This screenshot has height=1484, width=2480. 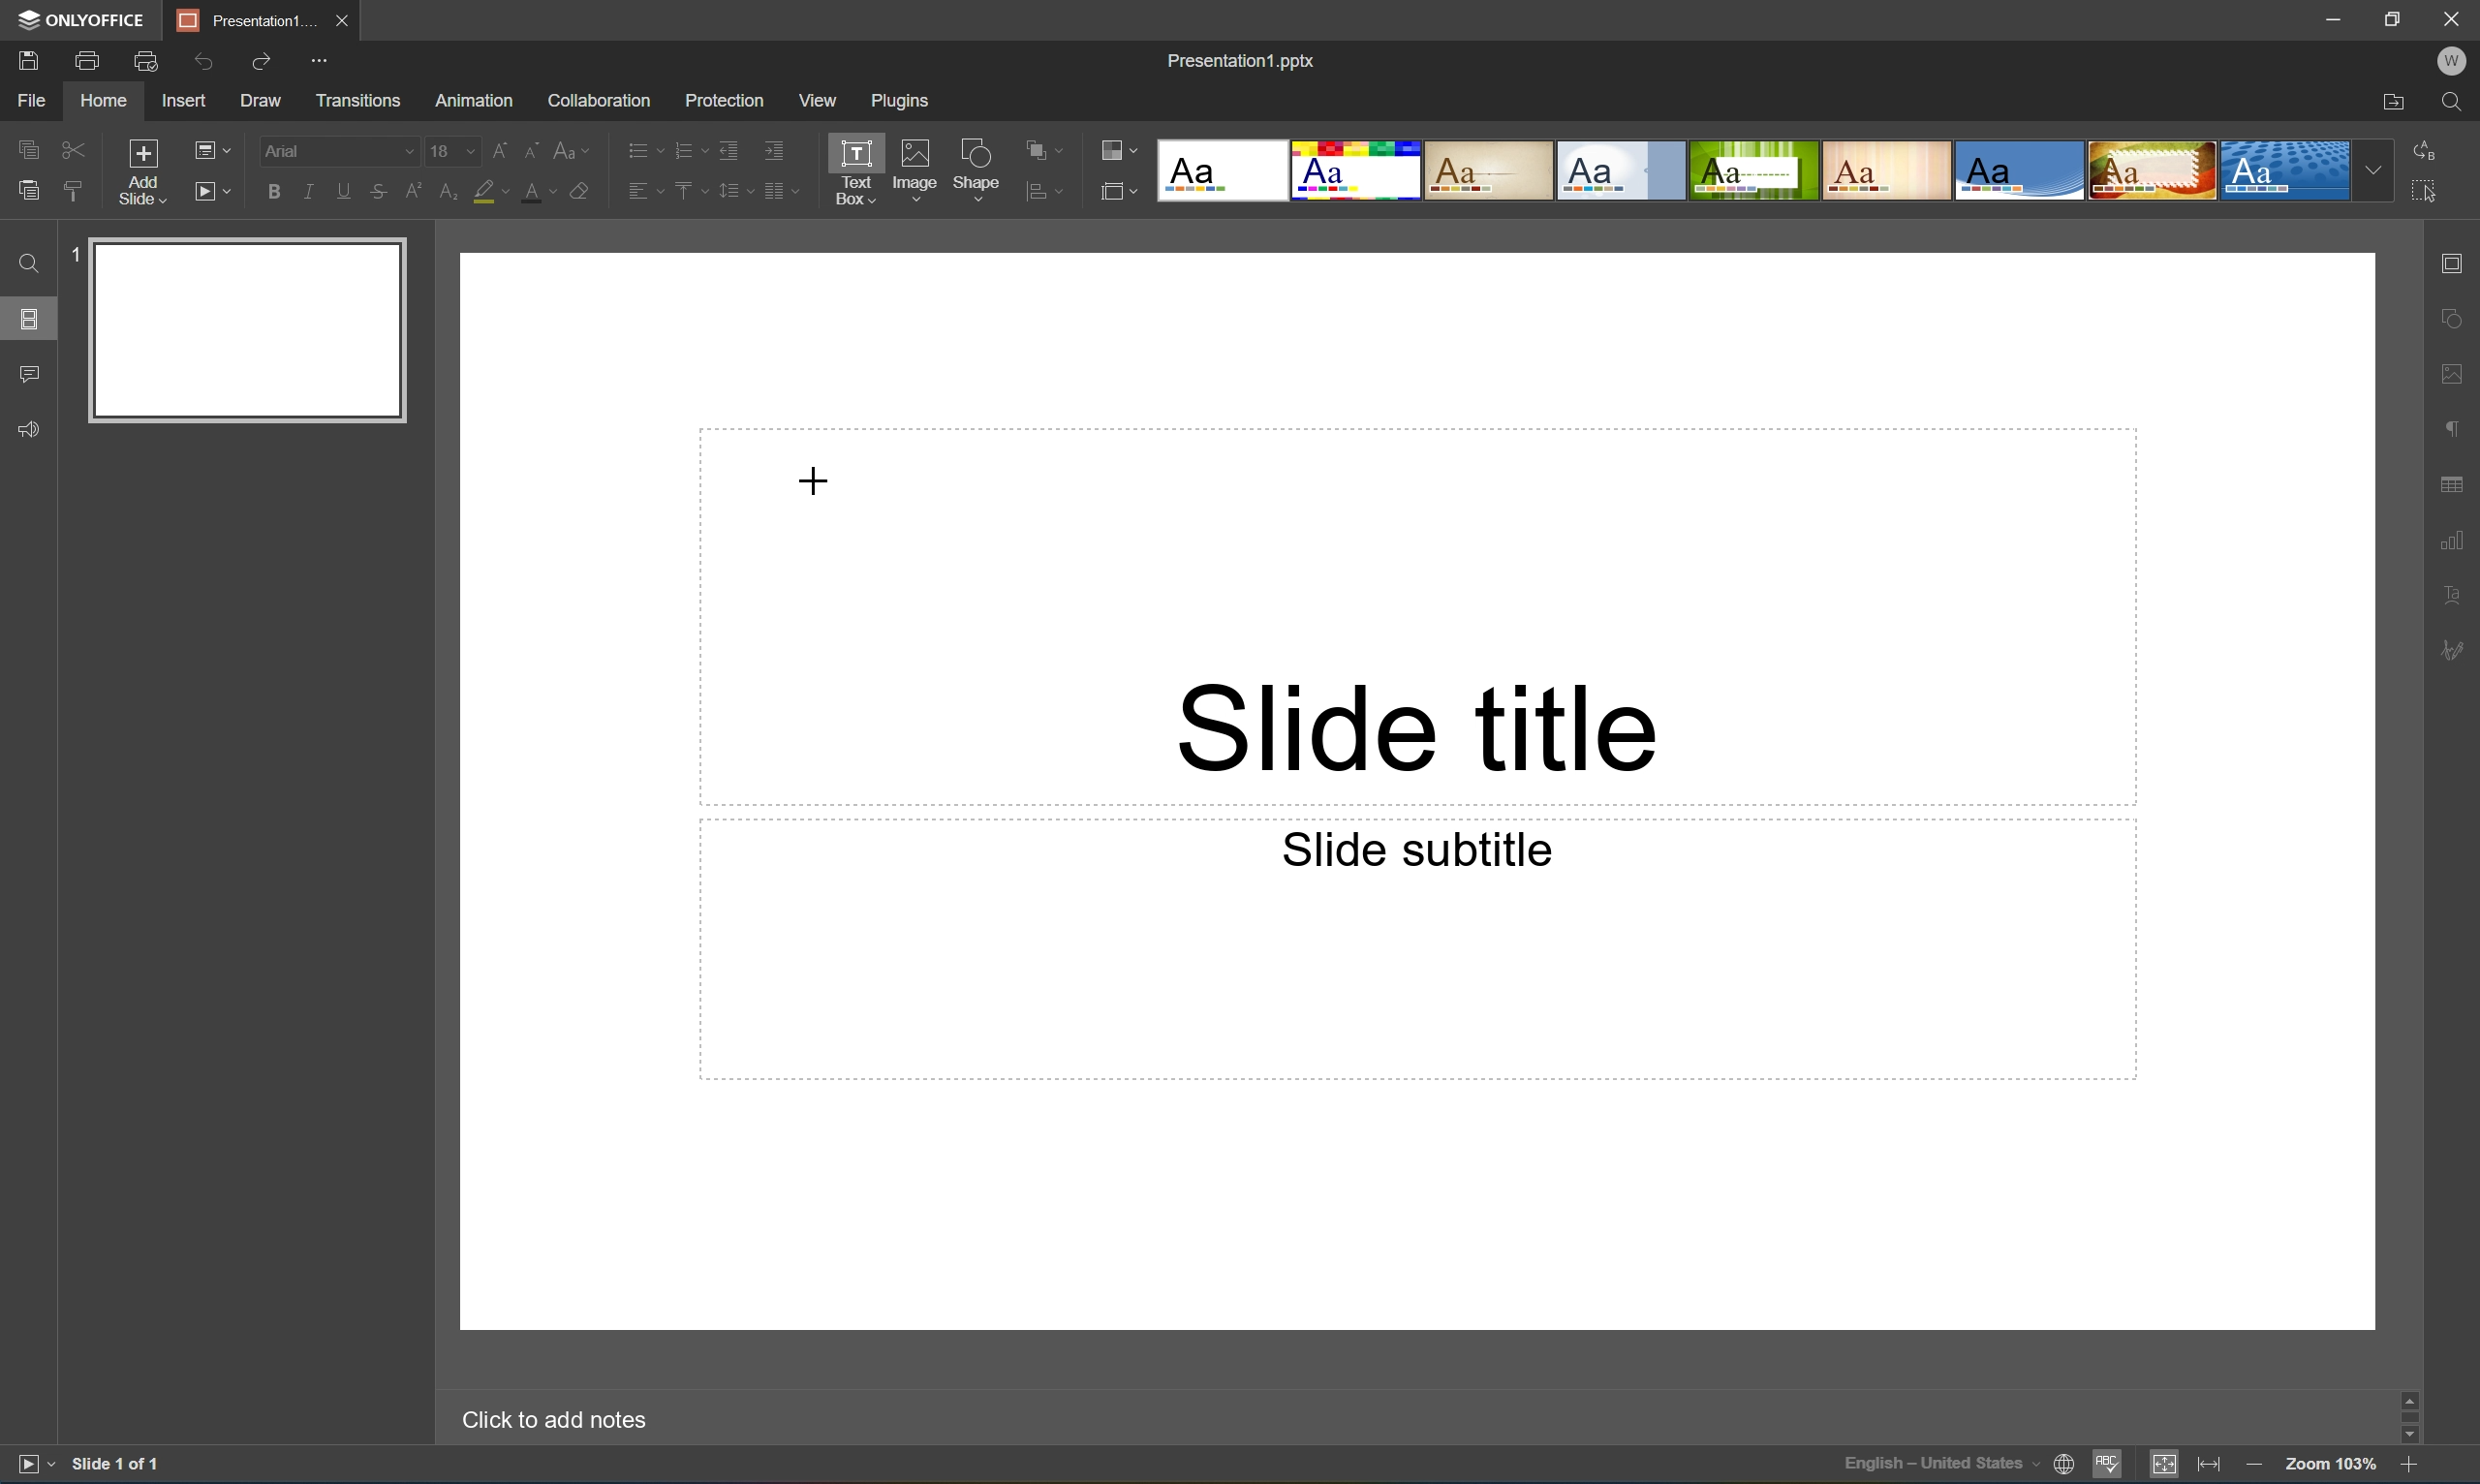 I want to click on Increment font size, so click(x=495, y=147).